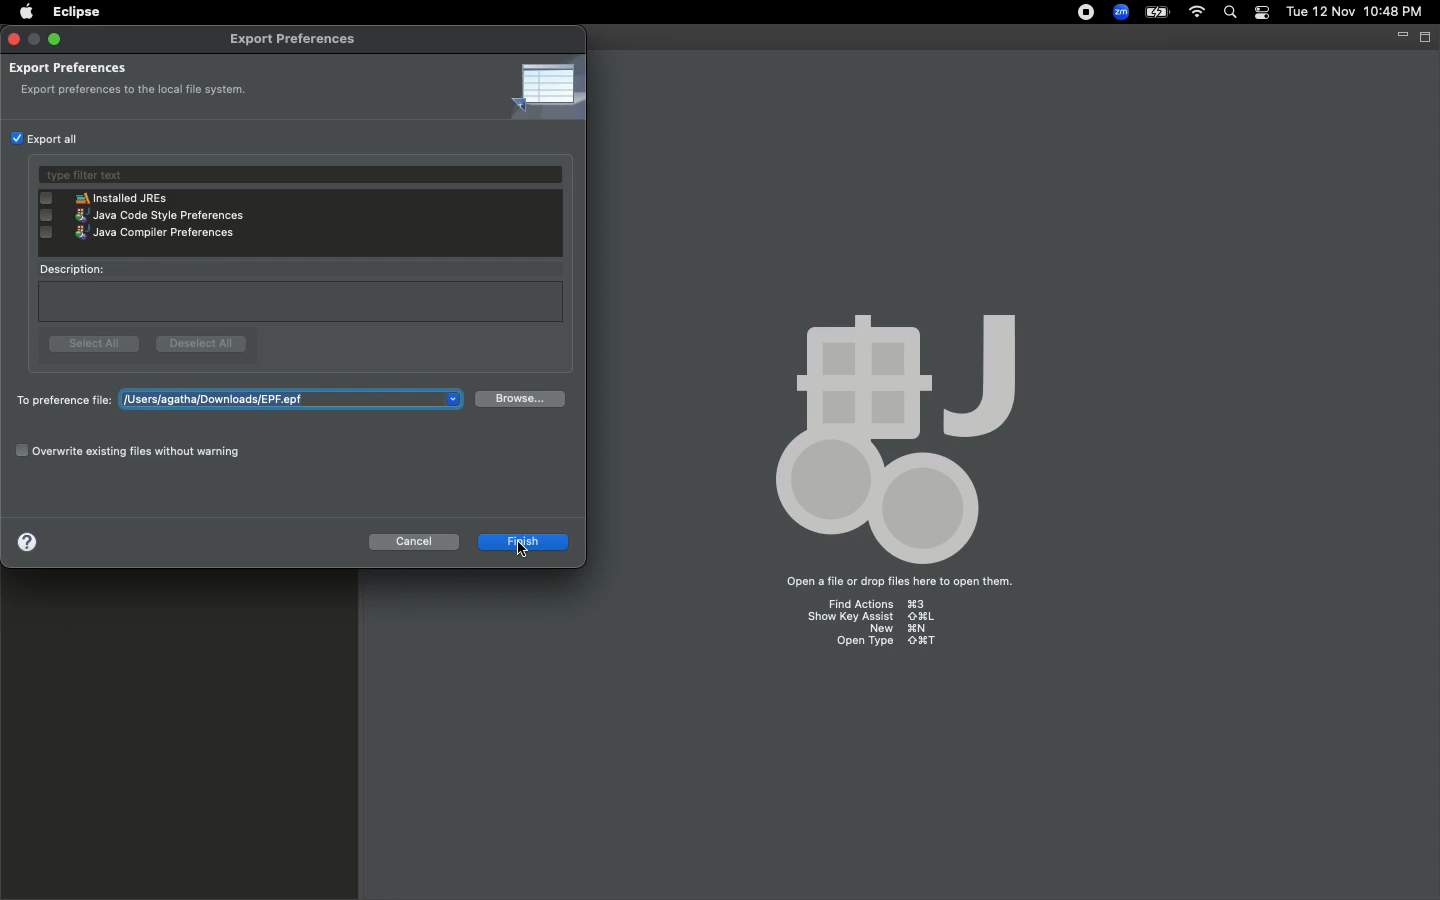 The height and width of the screenshot is (900, 1440). Describe the element at coordinates (413, 542) in the screenshot. I see `Cancel` at that location.